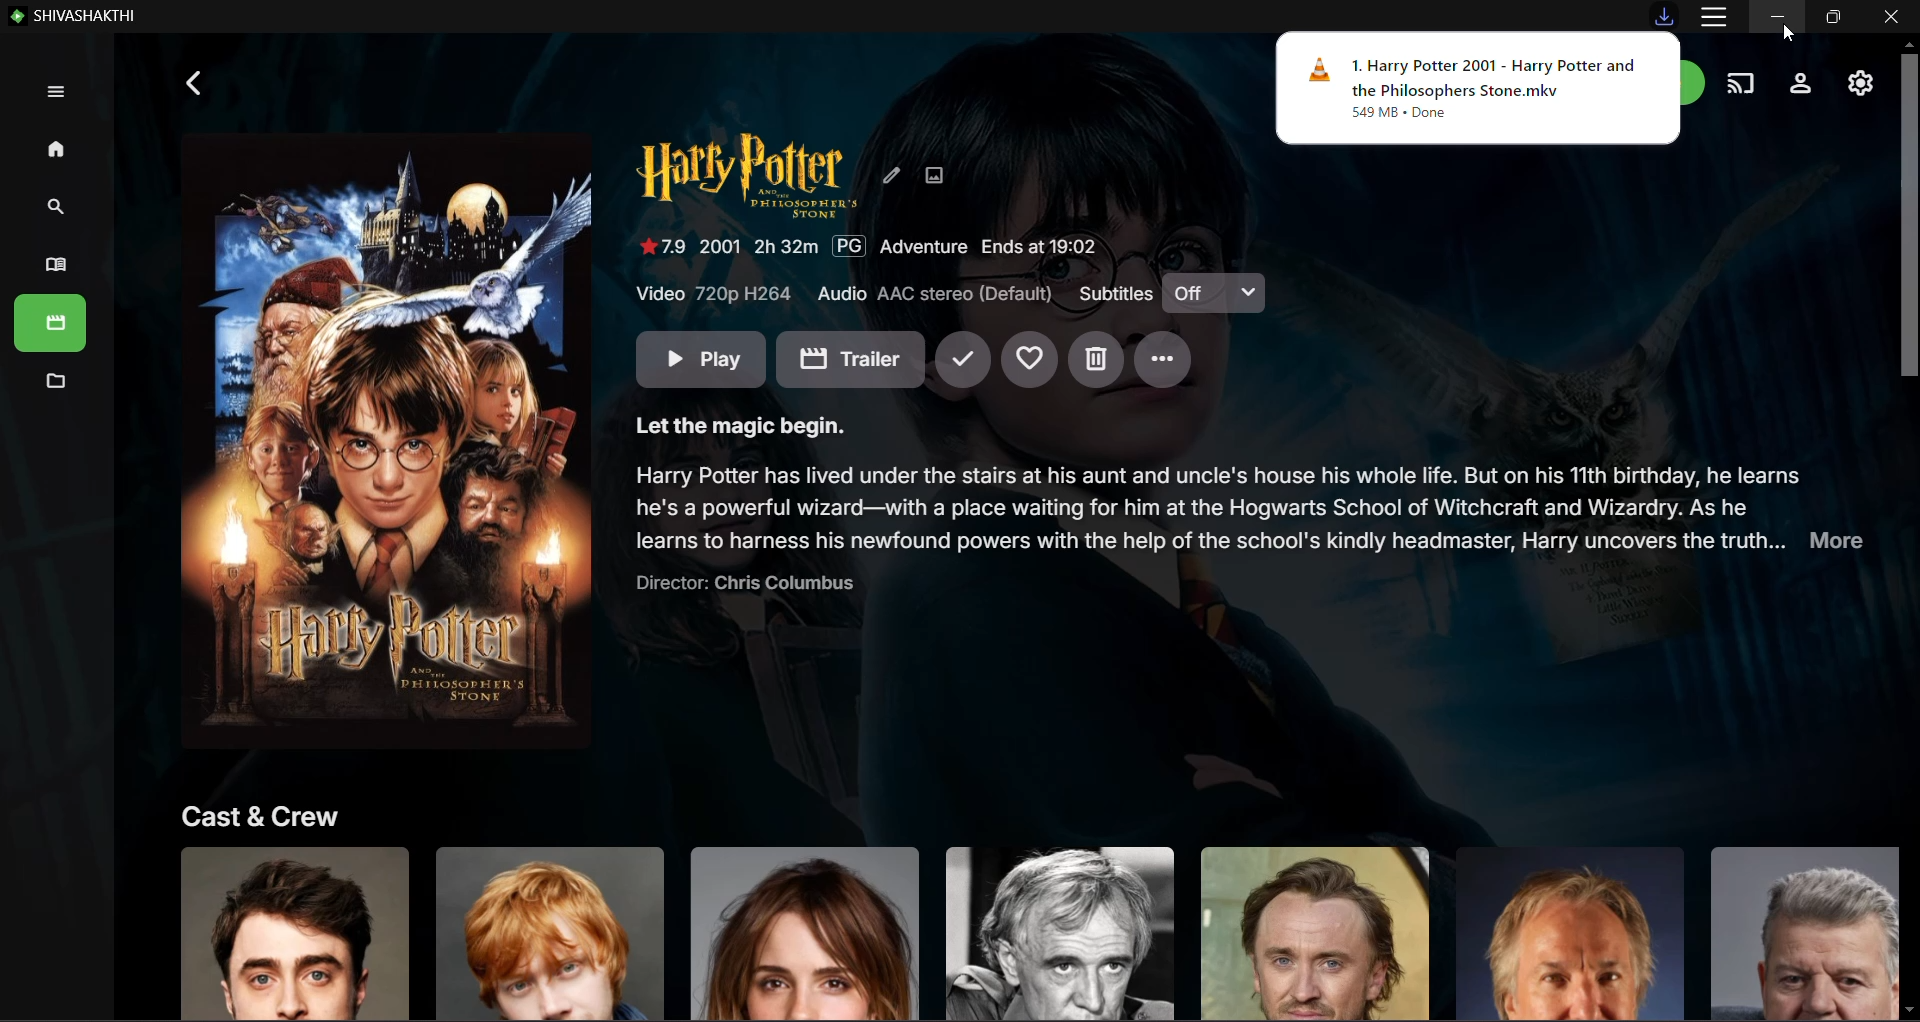  What do you see at coordinates (1714, 17) in the screenshot?
I see `Customize and Control App` at bounding box center [1714, 17].